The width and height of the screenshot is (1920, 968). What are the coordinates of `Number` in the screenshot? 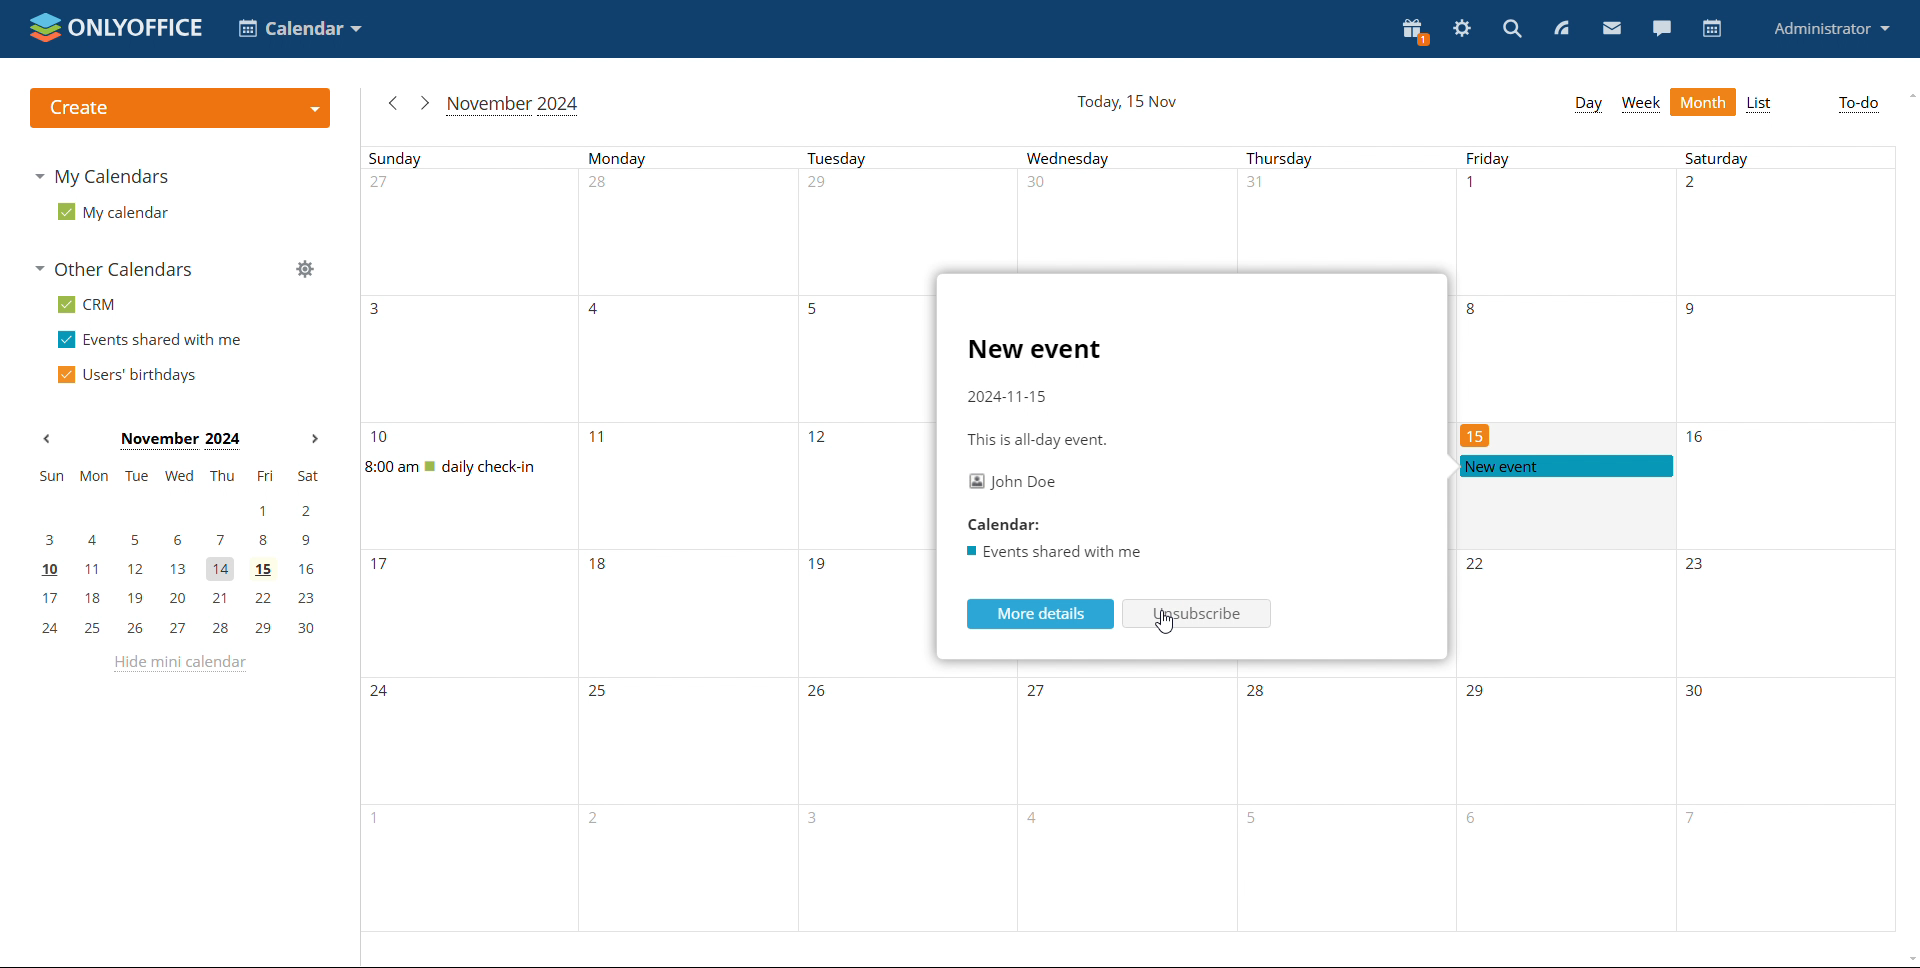 It's located at (818, 566).